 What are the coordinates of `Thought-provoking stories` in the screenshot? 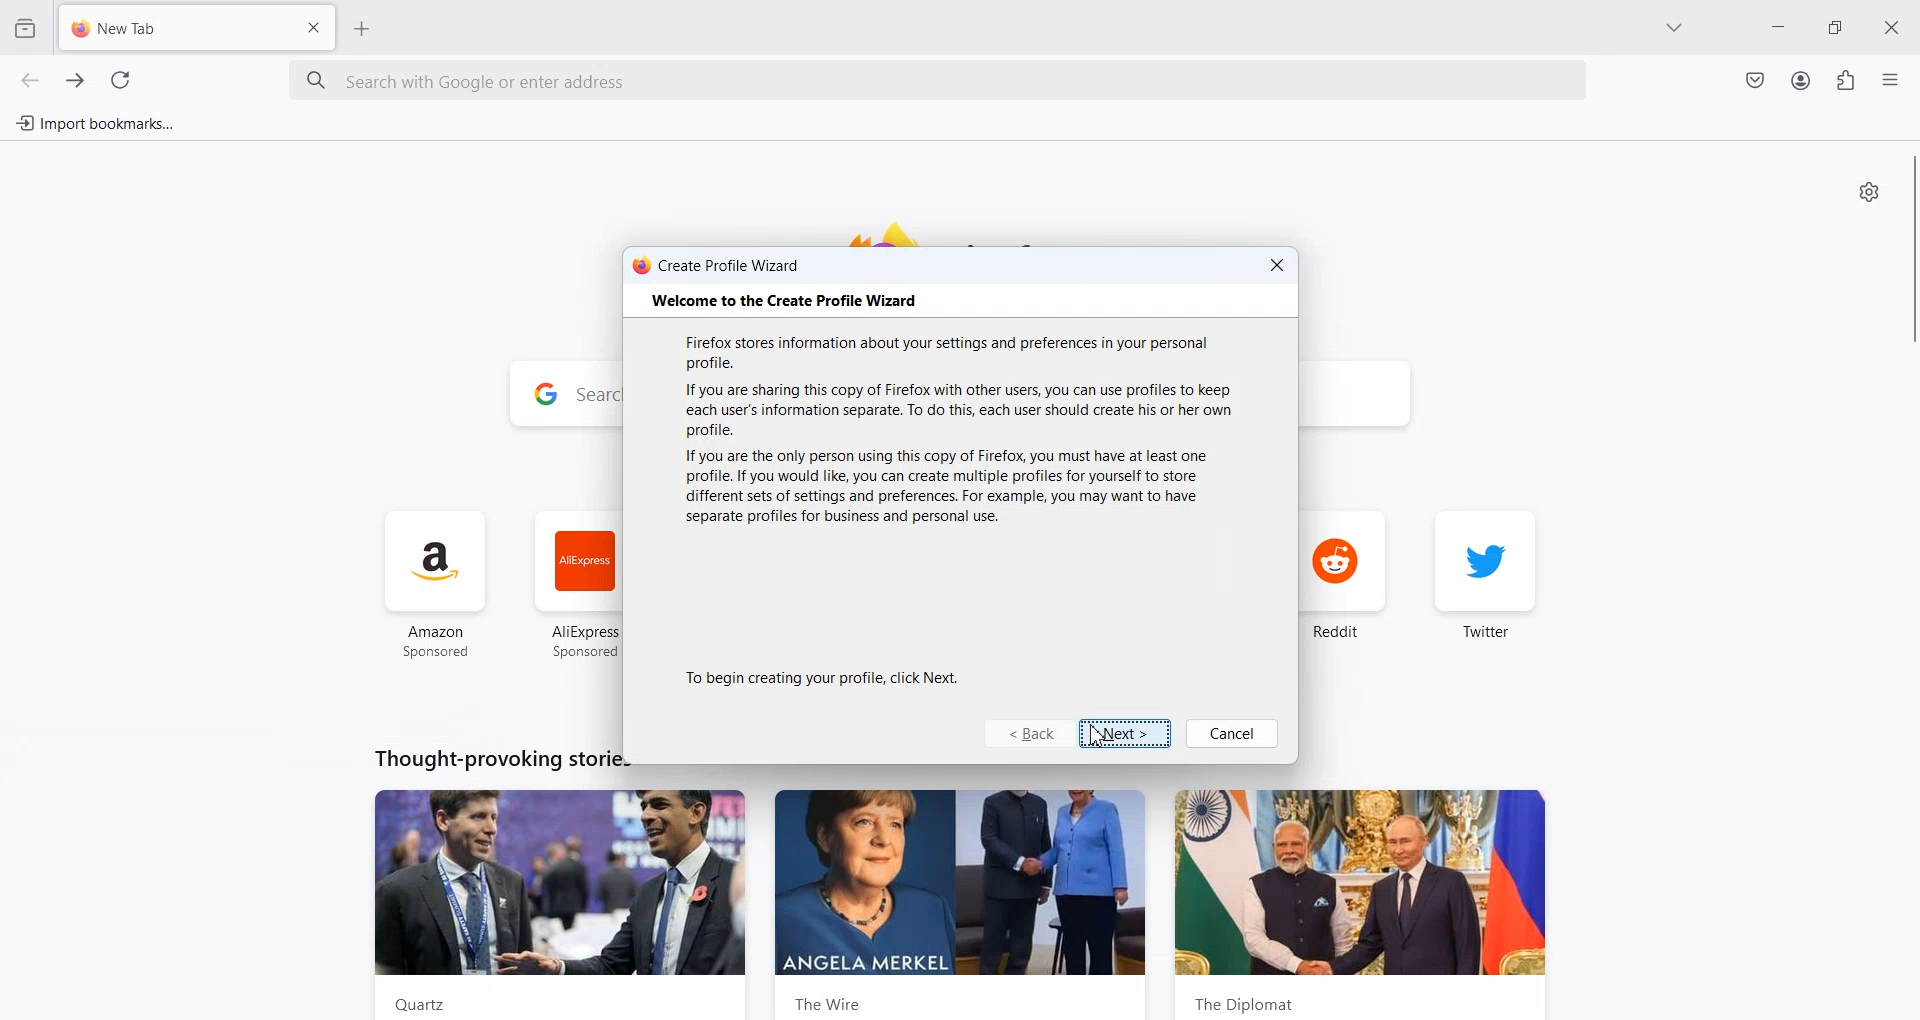 It's located at (492, 759).